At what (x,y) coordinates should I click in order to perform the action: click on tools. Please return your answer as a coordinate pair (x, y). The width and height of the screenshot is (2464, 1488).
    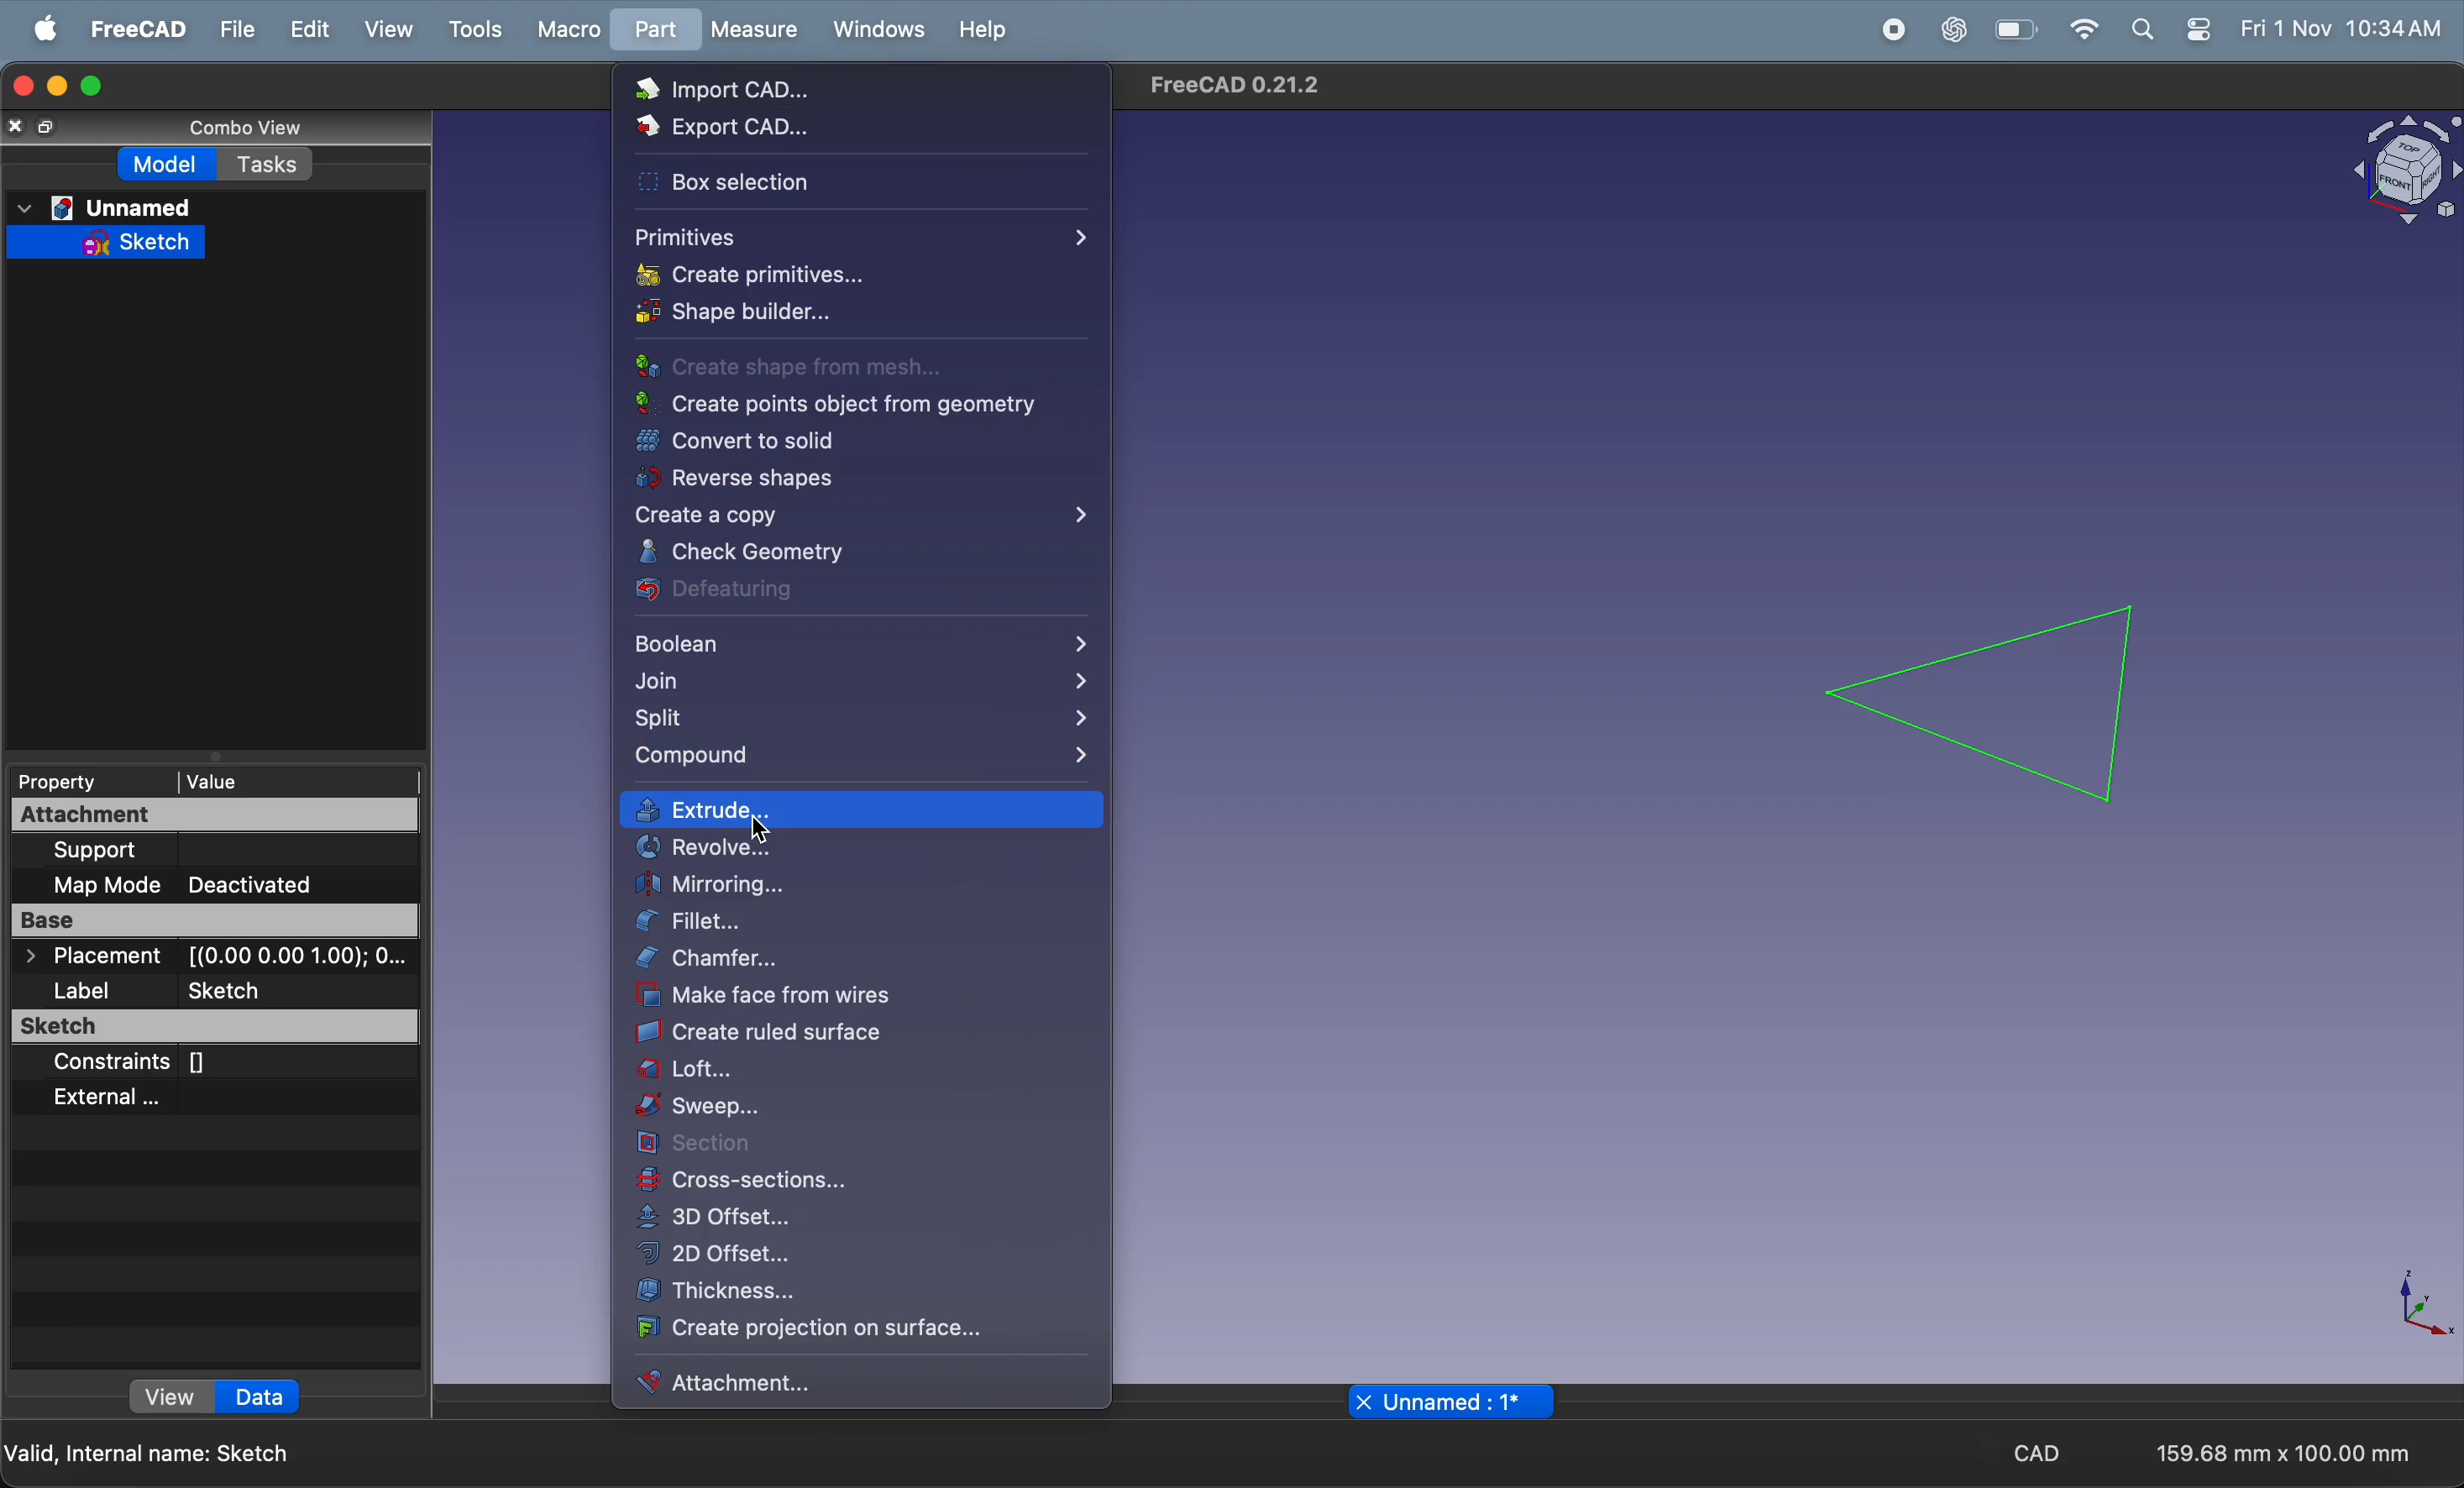
    Looking at the image, I should click on (475, 27).